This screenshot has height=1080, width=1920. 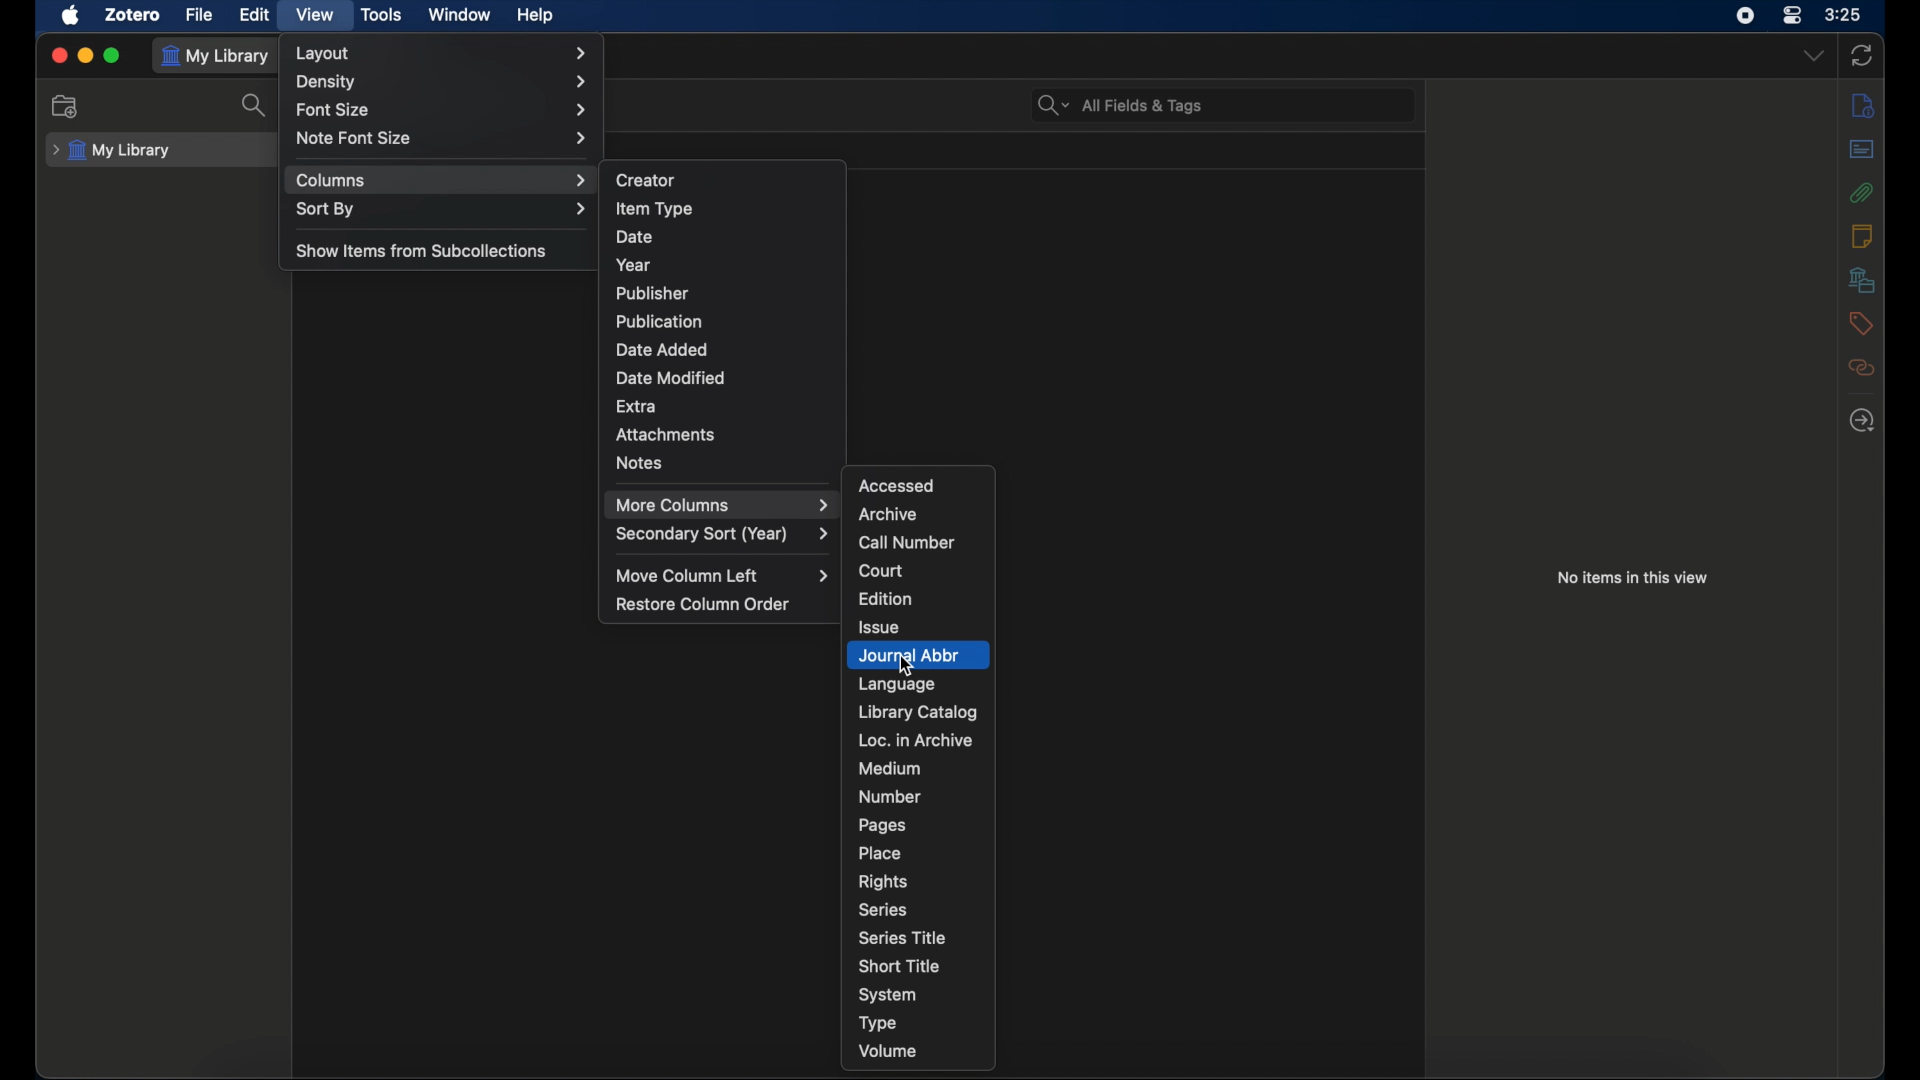 I want to click on extra, so click(x=637, y=407).